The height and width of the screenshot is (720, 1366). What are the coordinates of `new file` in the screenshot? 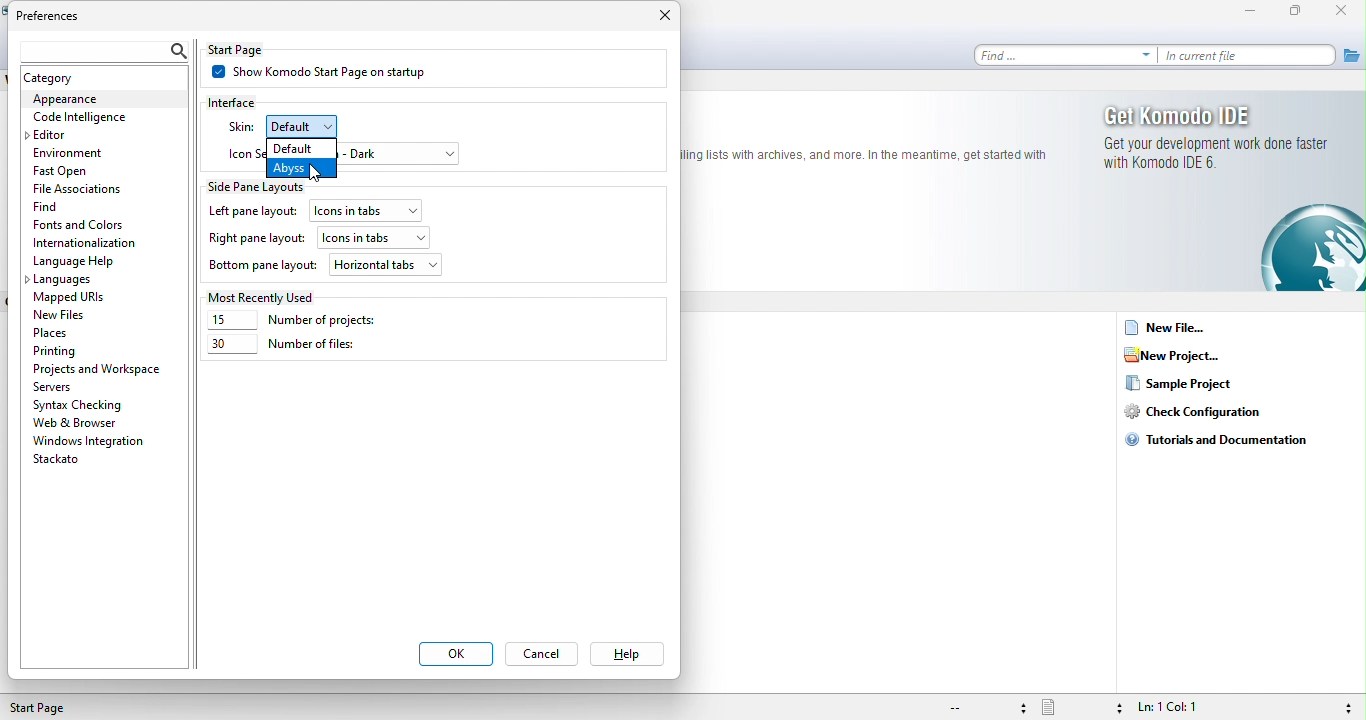 It's located at (1169, 330).